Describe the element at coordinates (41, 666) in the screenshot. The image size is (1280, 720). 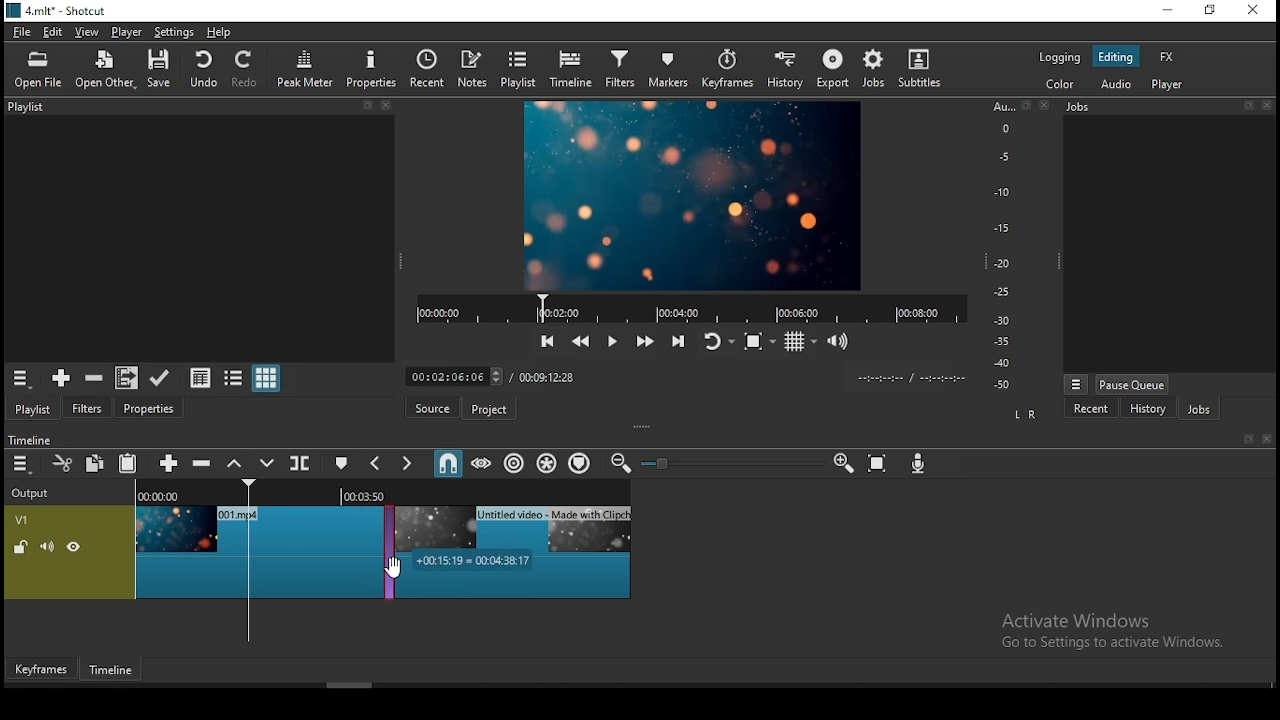
I see `keyframes` at that location.